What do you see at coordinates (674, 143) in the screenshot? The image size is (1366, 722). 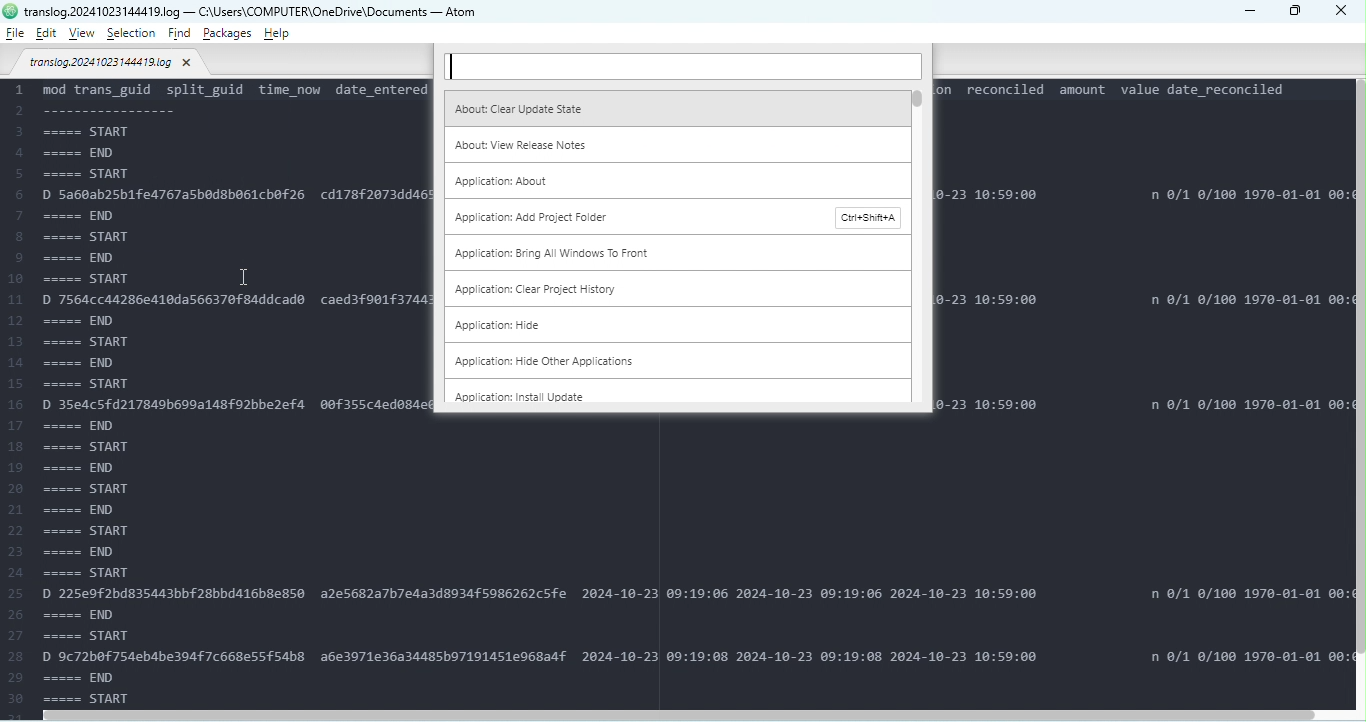 I see `About: View release notes` at bounding box center [674, 143].